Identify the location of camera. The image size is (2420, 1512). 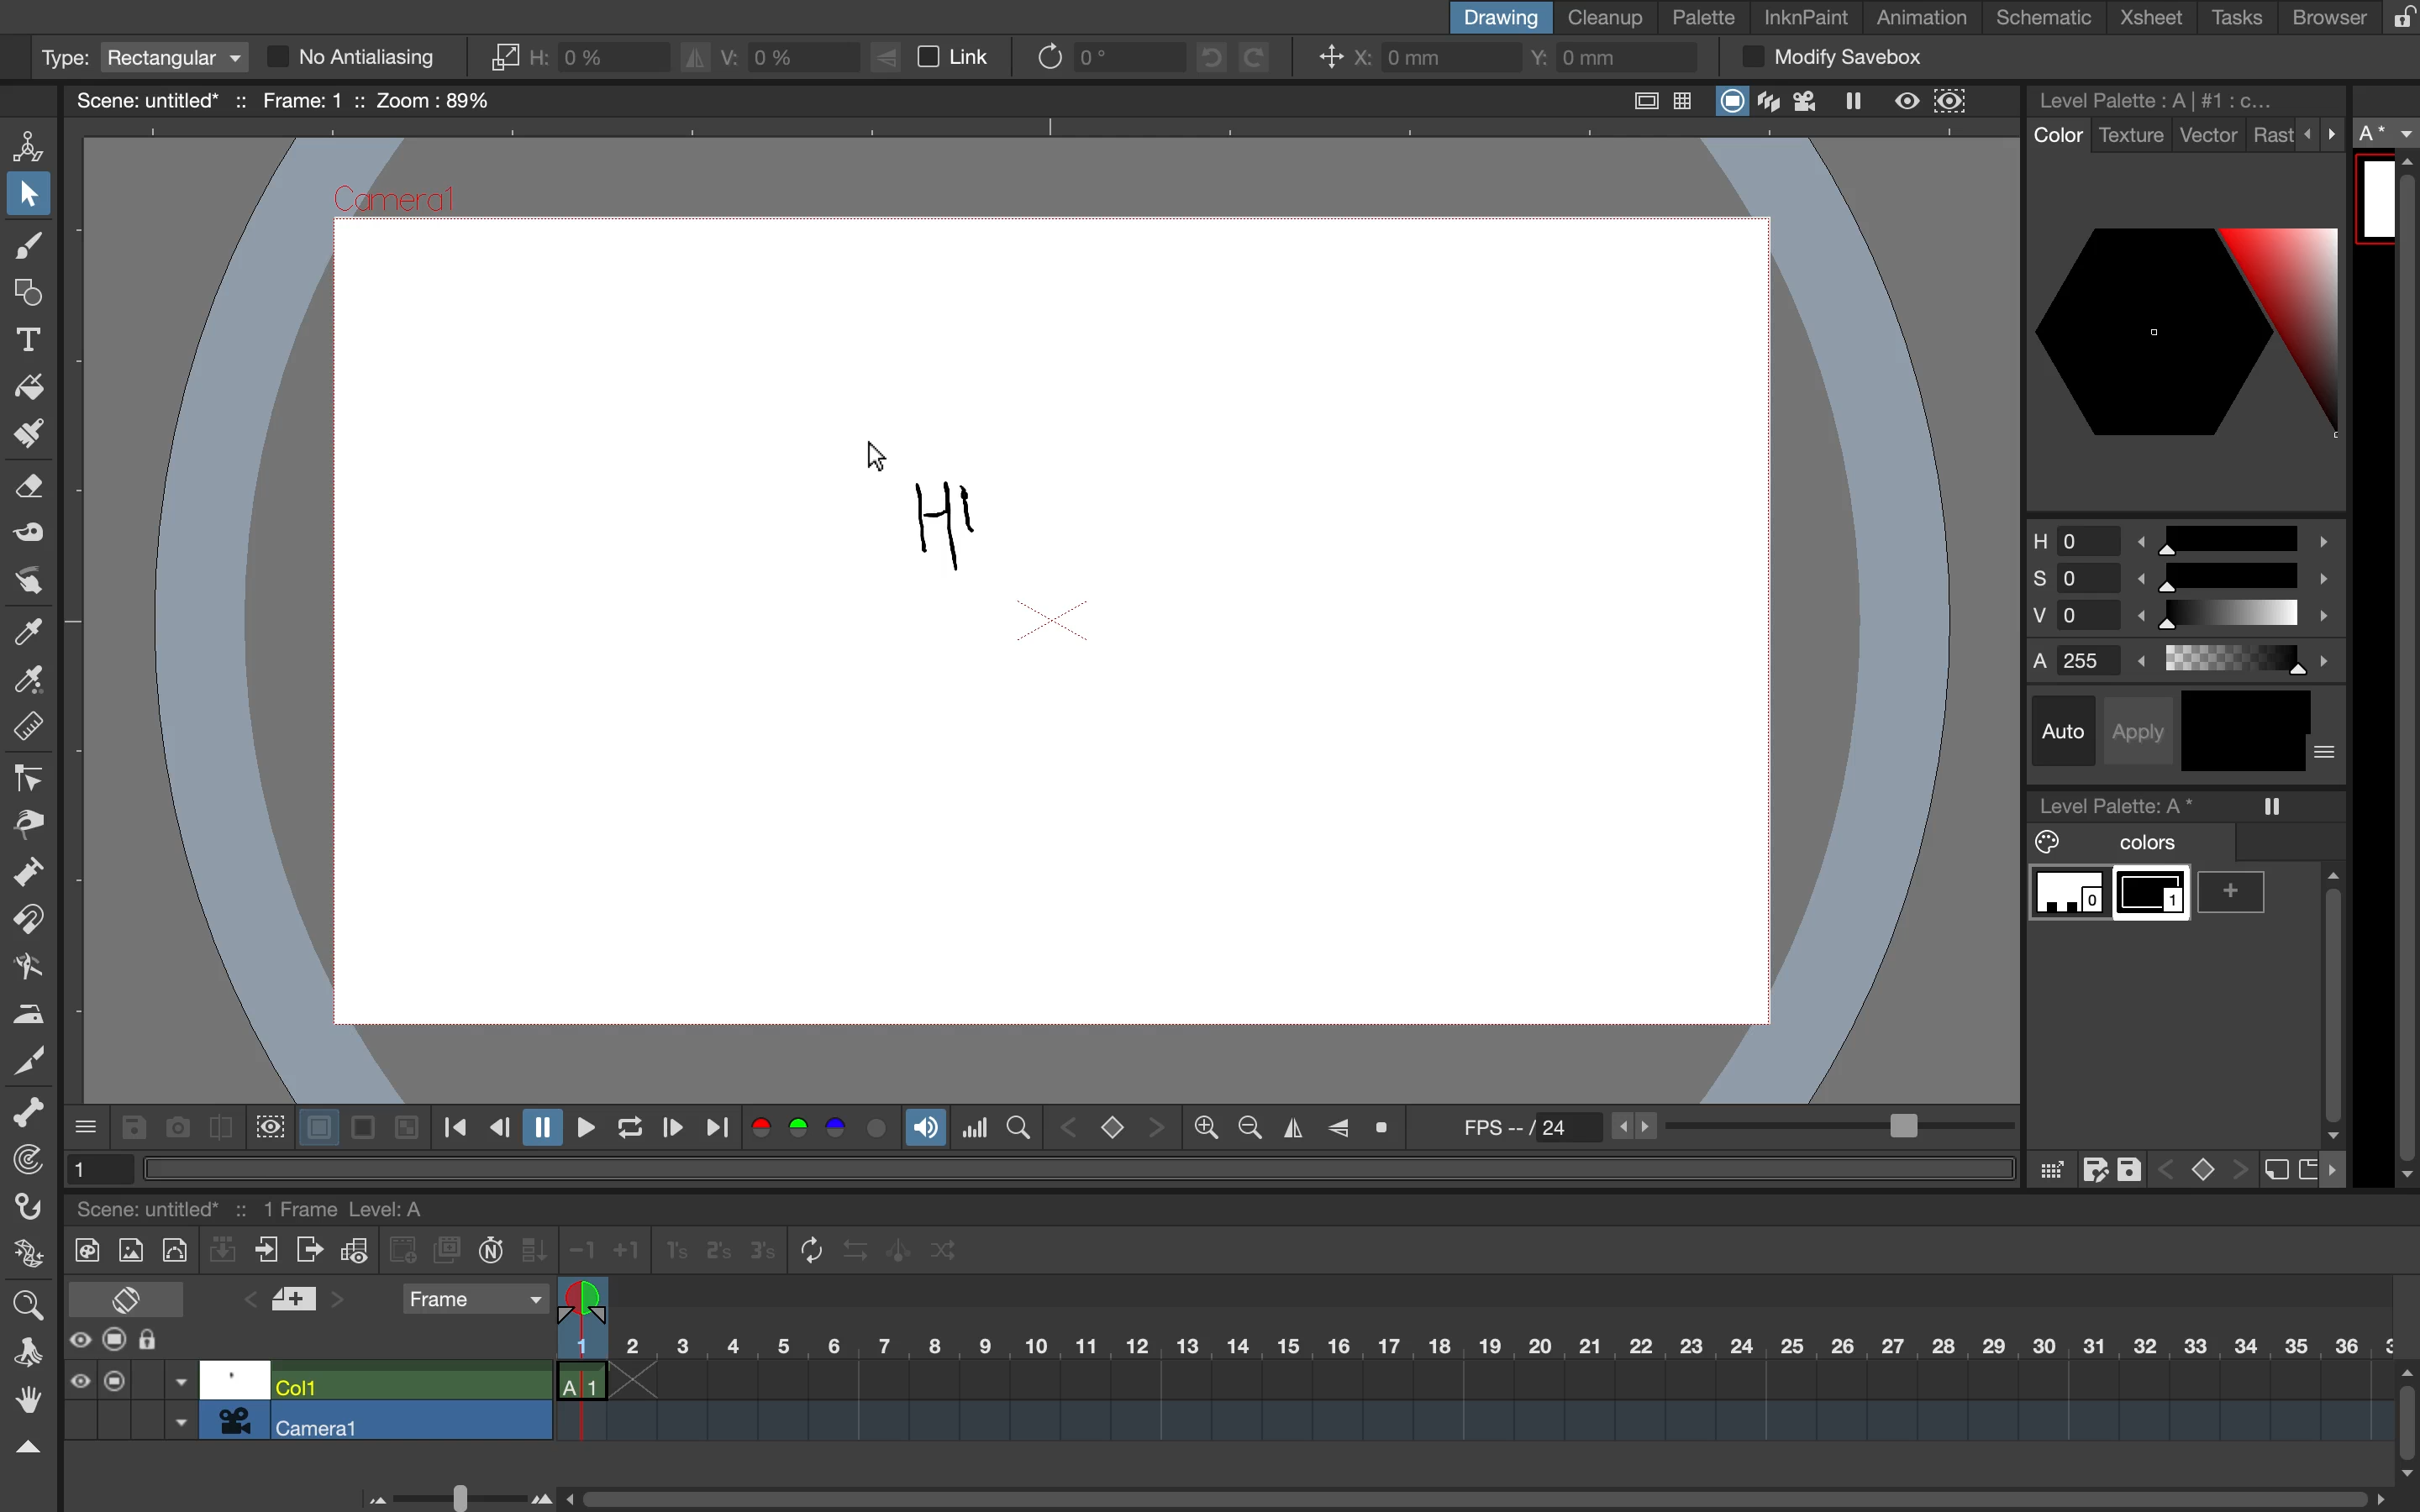
(235, 1420).